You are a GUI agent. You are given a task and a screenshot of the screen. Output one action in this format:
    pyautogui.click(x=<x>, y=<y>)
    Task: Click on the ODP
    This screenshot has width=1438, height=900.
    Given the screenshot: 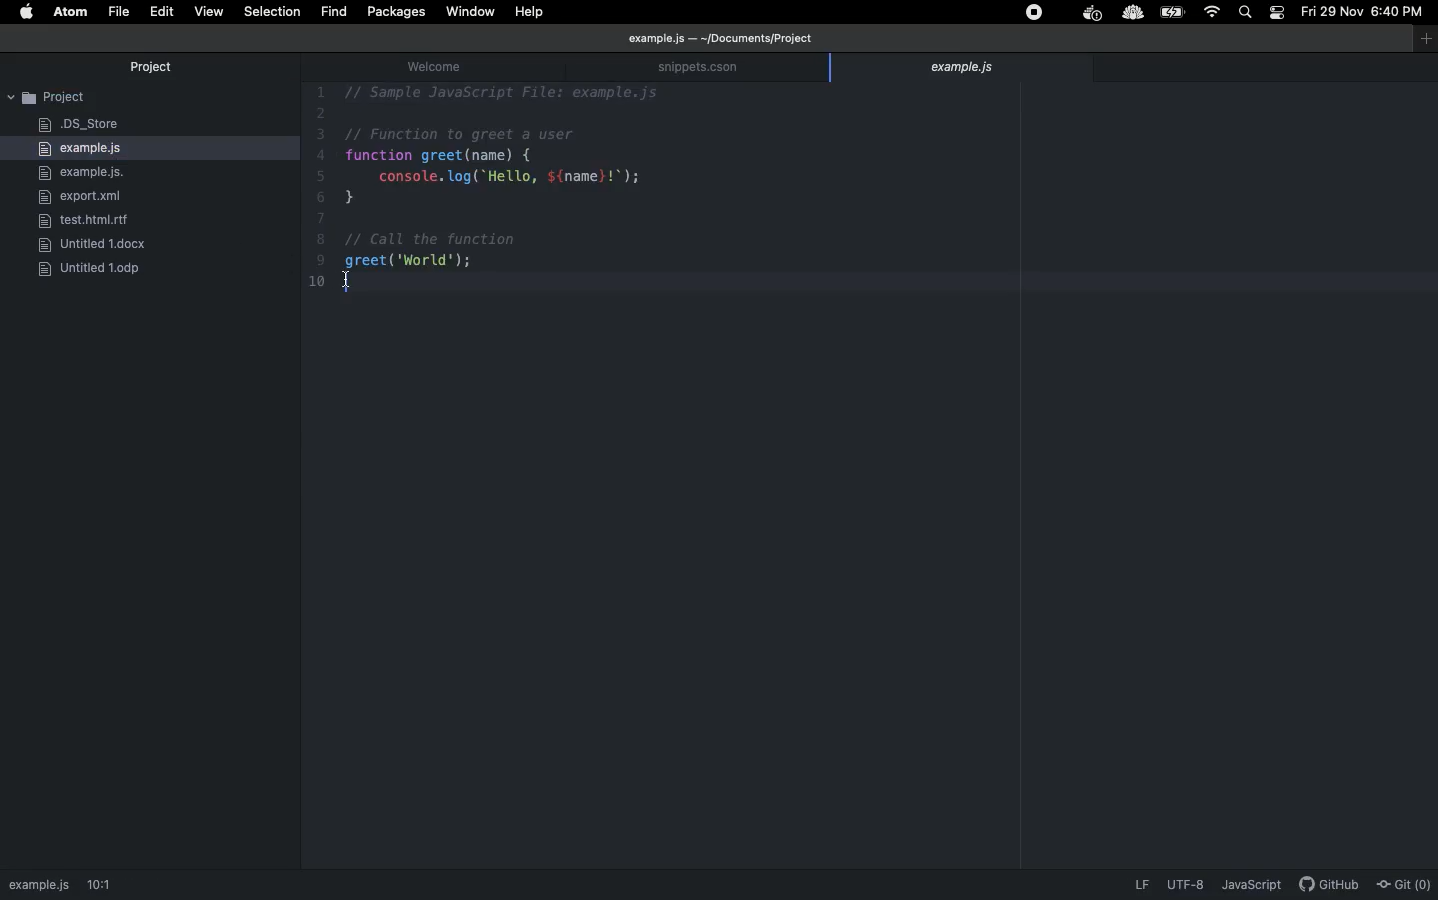 What is the action you would take?
    pyautogui.click(x=98, y=268)
    